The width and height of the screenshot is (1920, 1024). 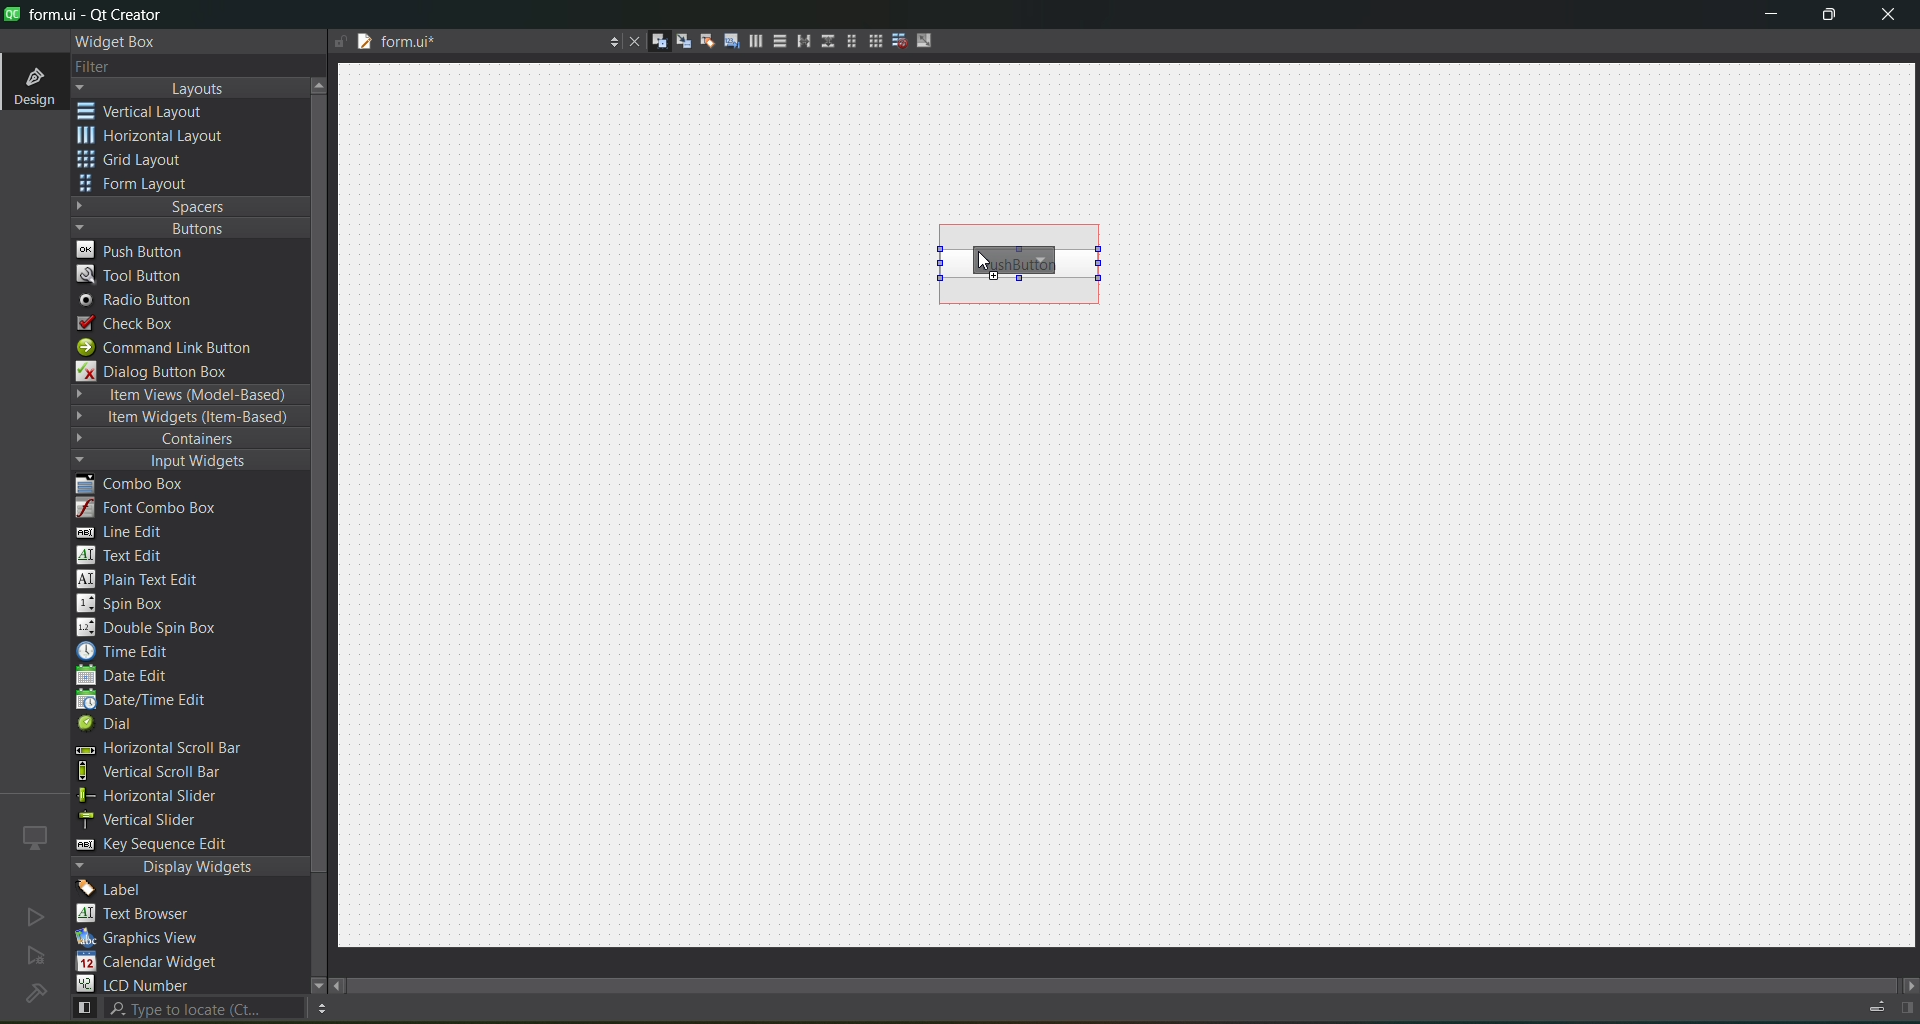 I want to click on calendar, so click(x=150, y=964).